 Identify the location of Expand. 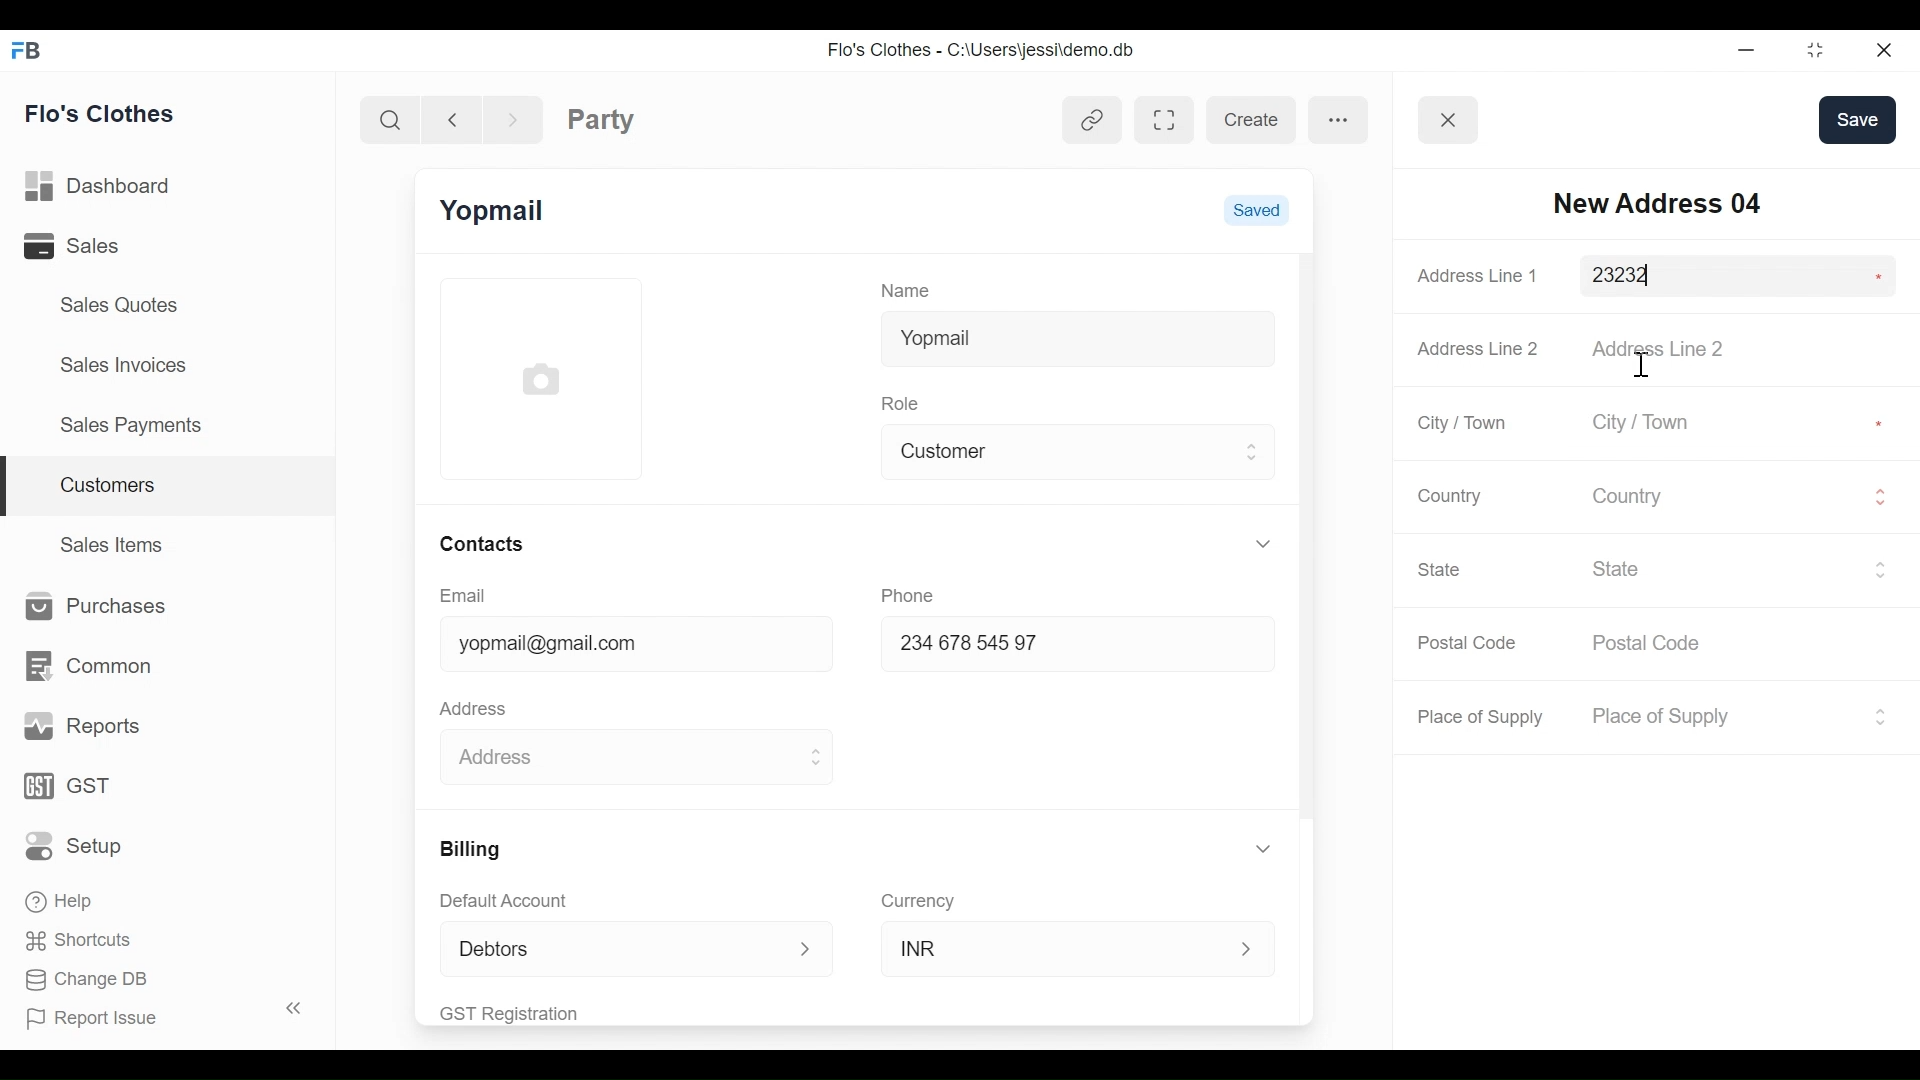
(1880, 569).